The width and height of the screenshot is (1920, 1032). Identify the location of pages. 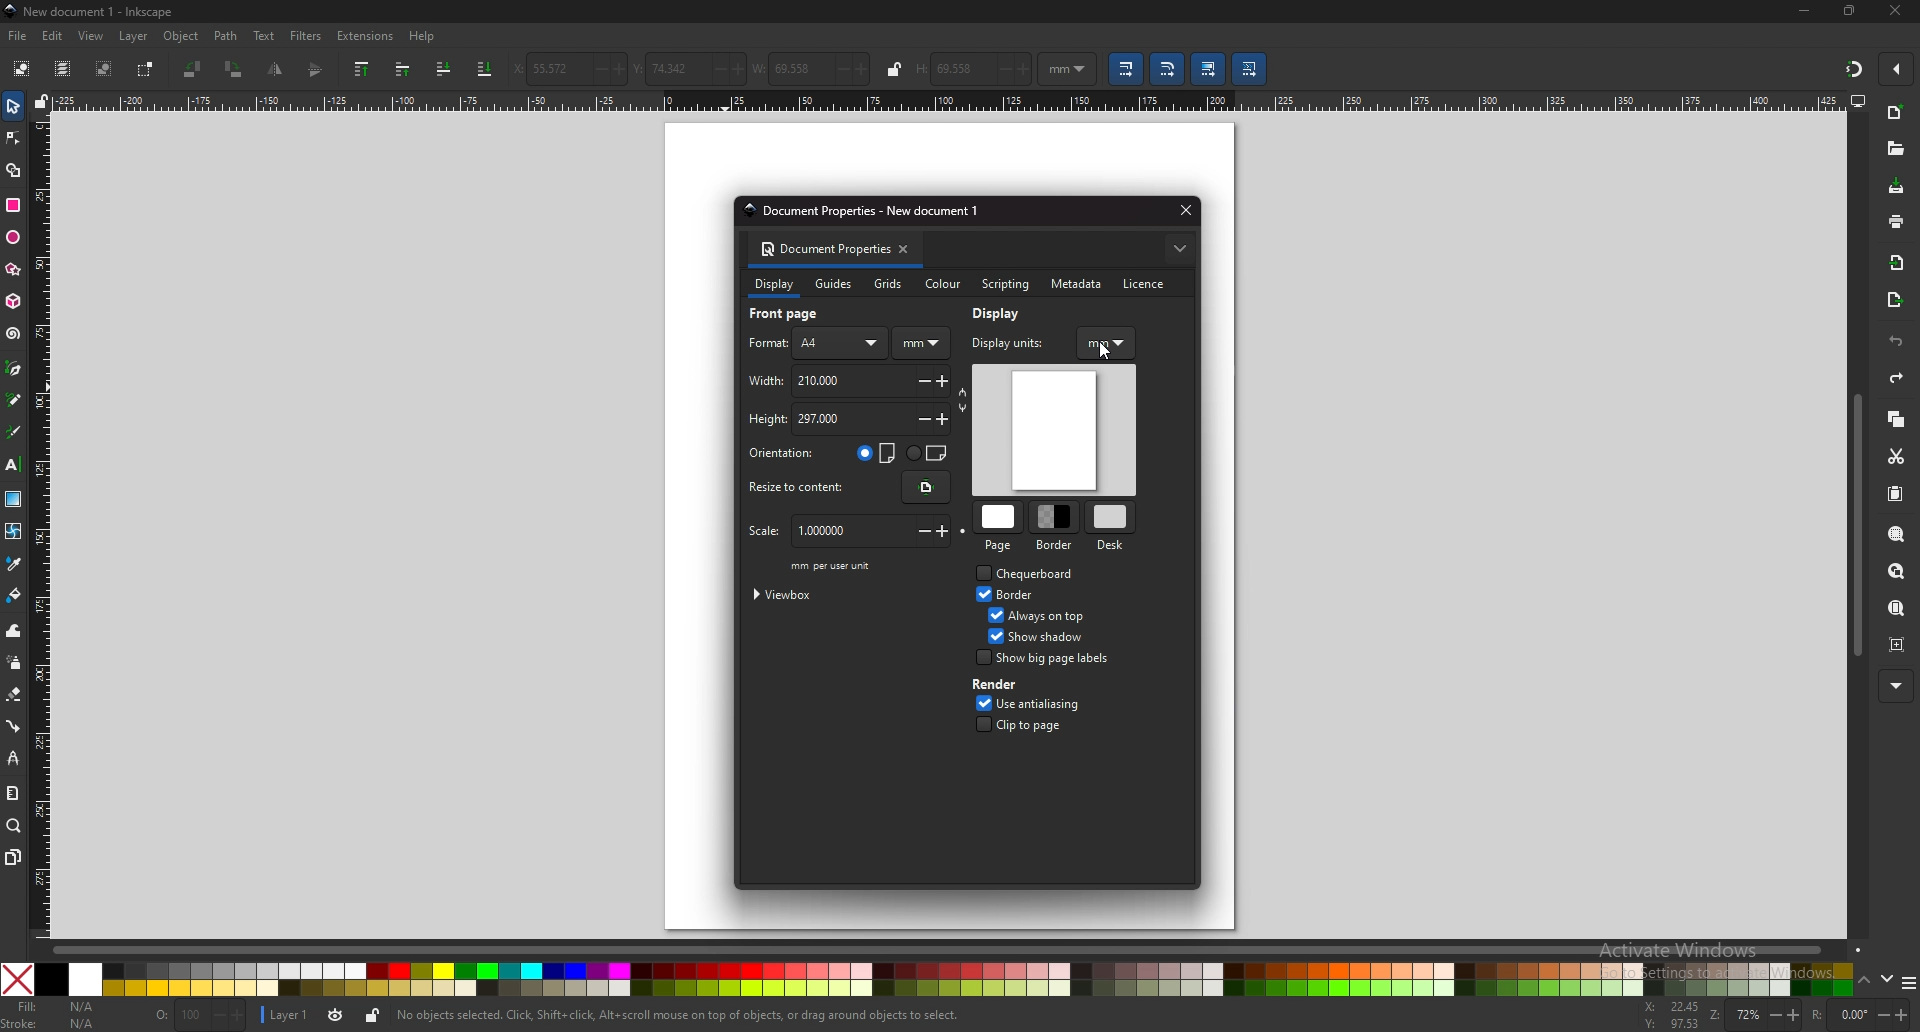
(13, 856).